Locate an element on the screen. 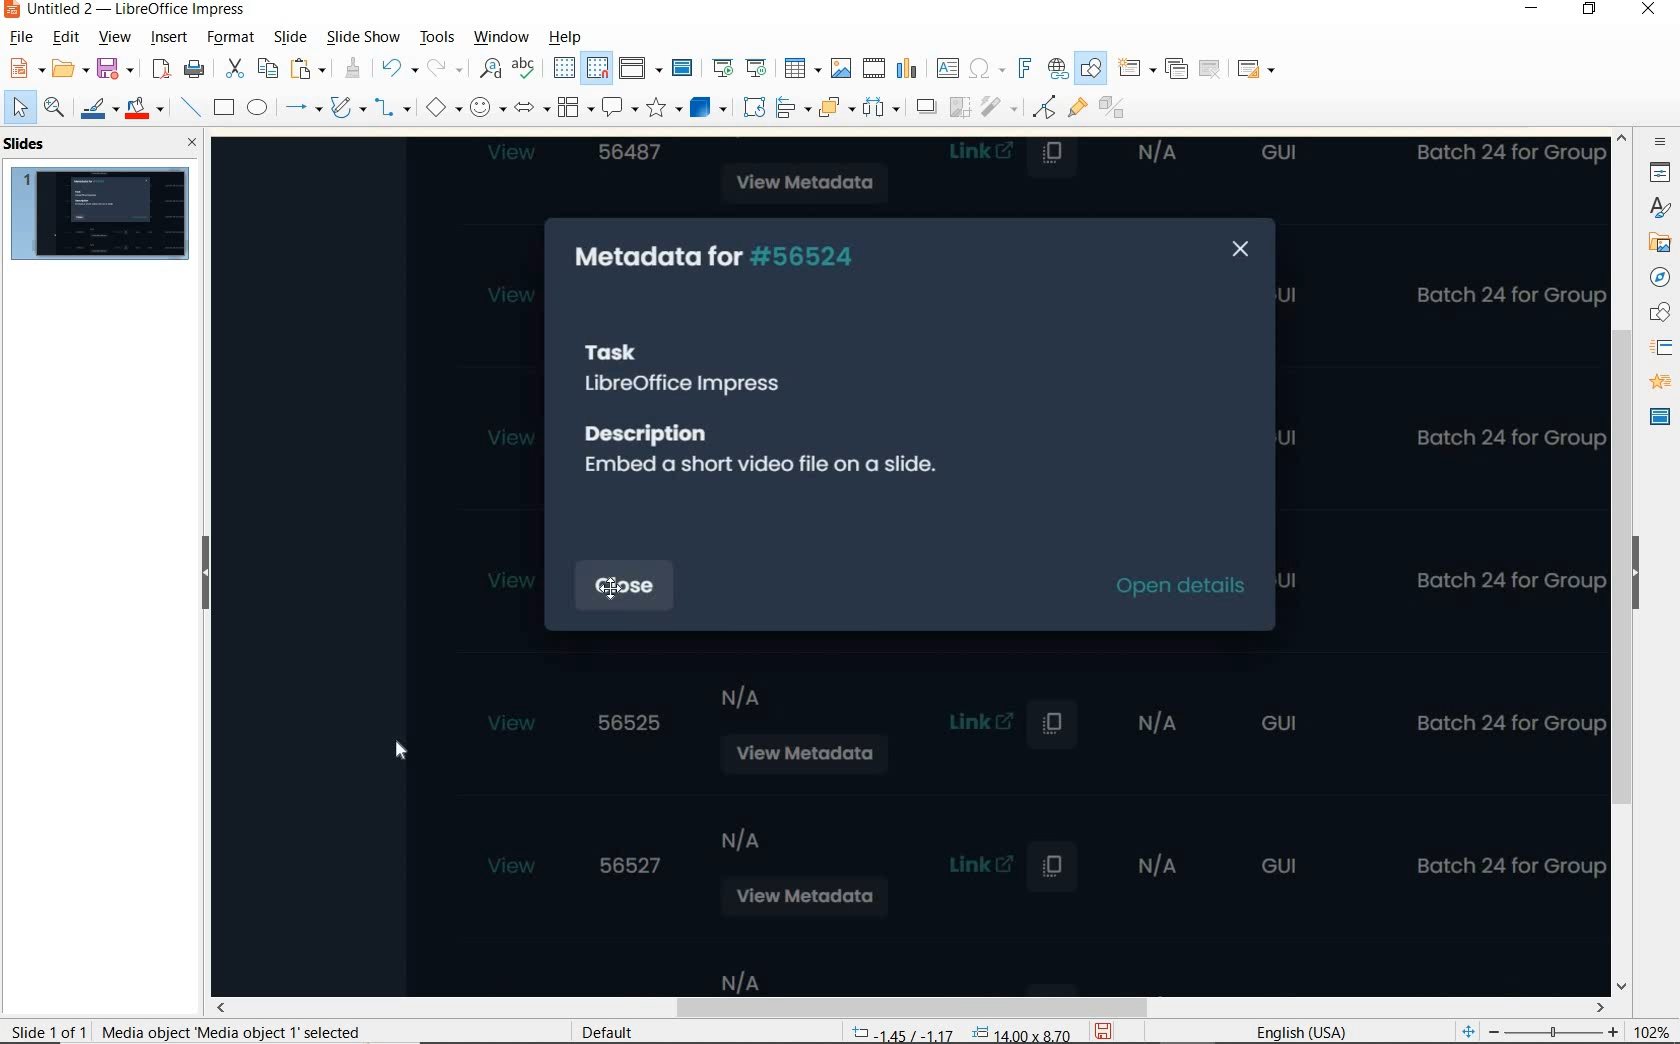 The image size is (1680, 1044). SAVE is located at coordinates (1109, 1029).